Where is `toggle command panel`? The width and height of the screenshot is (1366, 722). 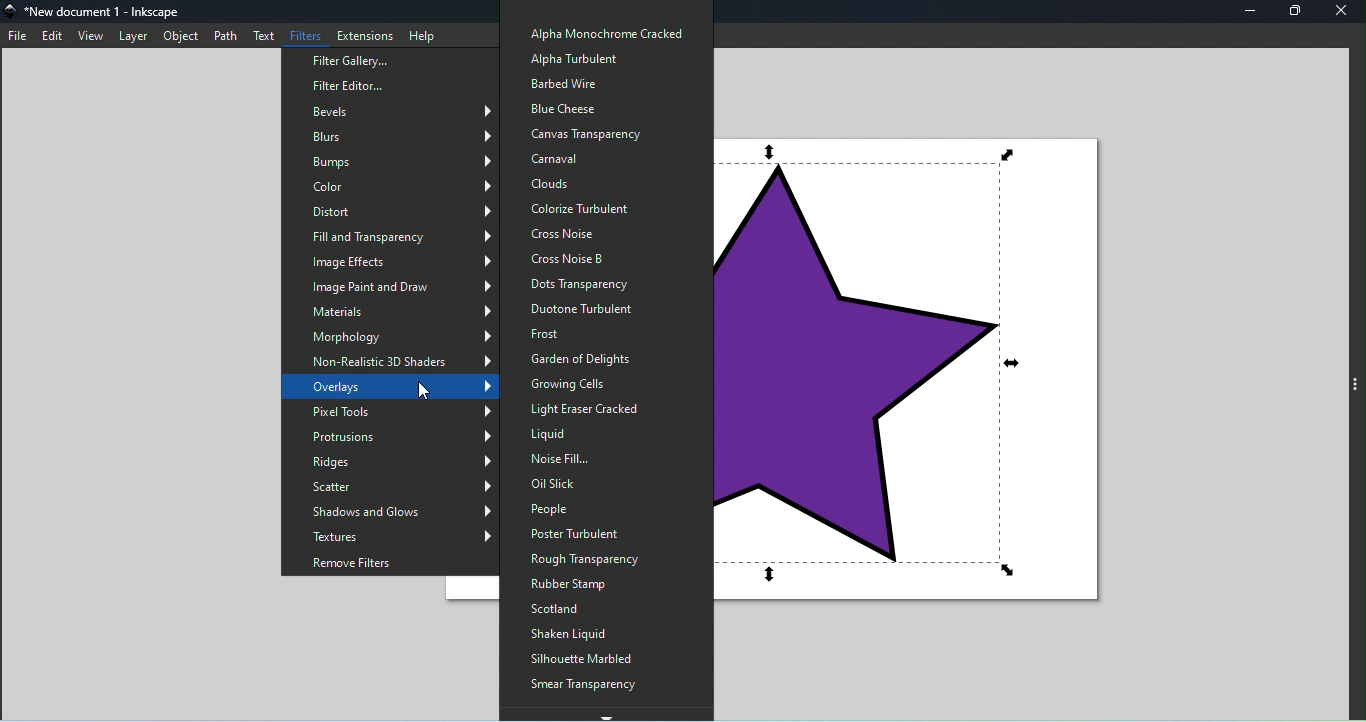
toggle command panel is located at coordinates (1357, 388).